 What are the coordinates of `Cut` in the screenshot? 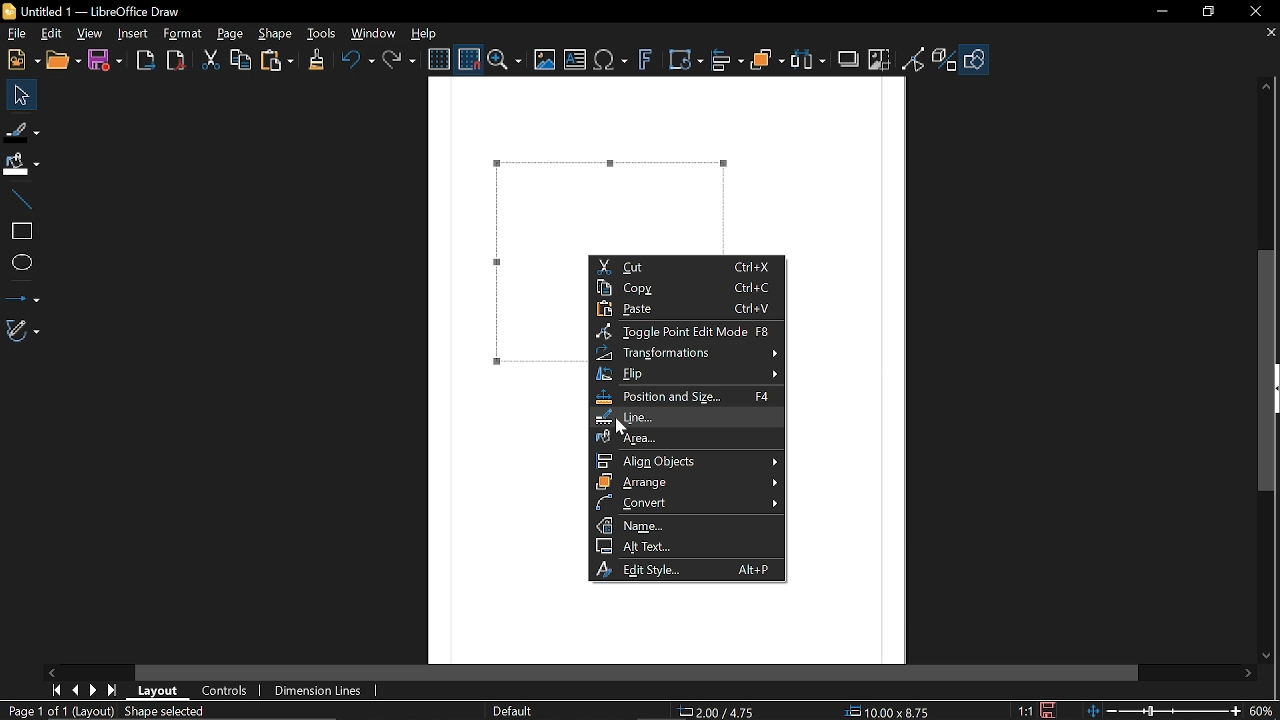 It's located at (212, 61).